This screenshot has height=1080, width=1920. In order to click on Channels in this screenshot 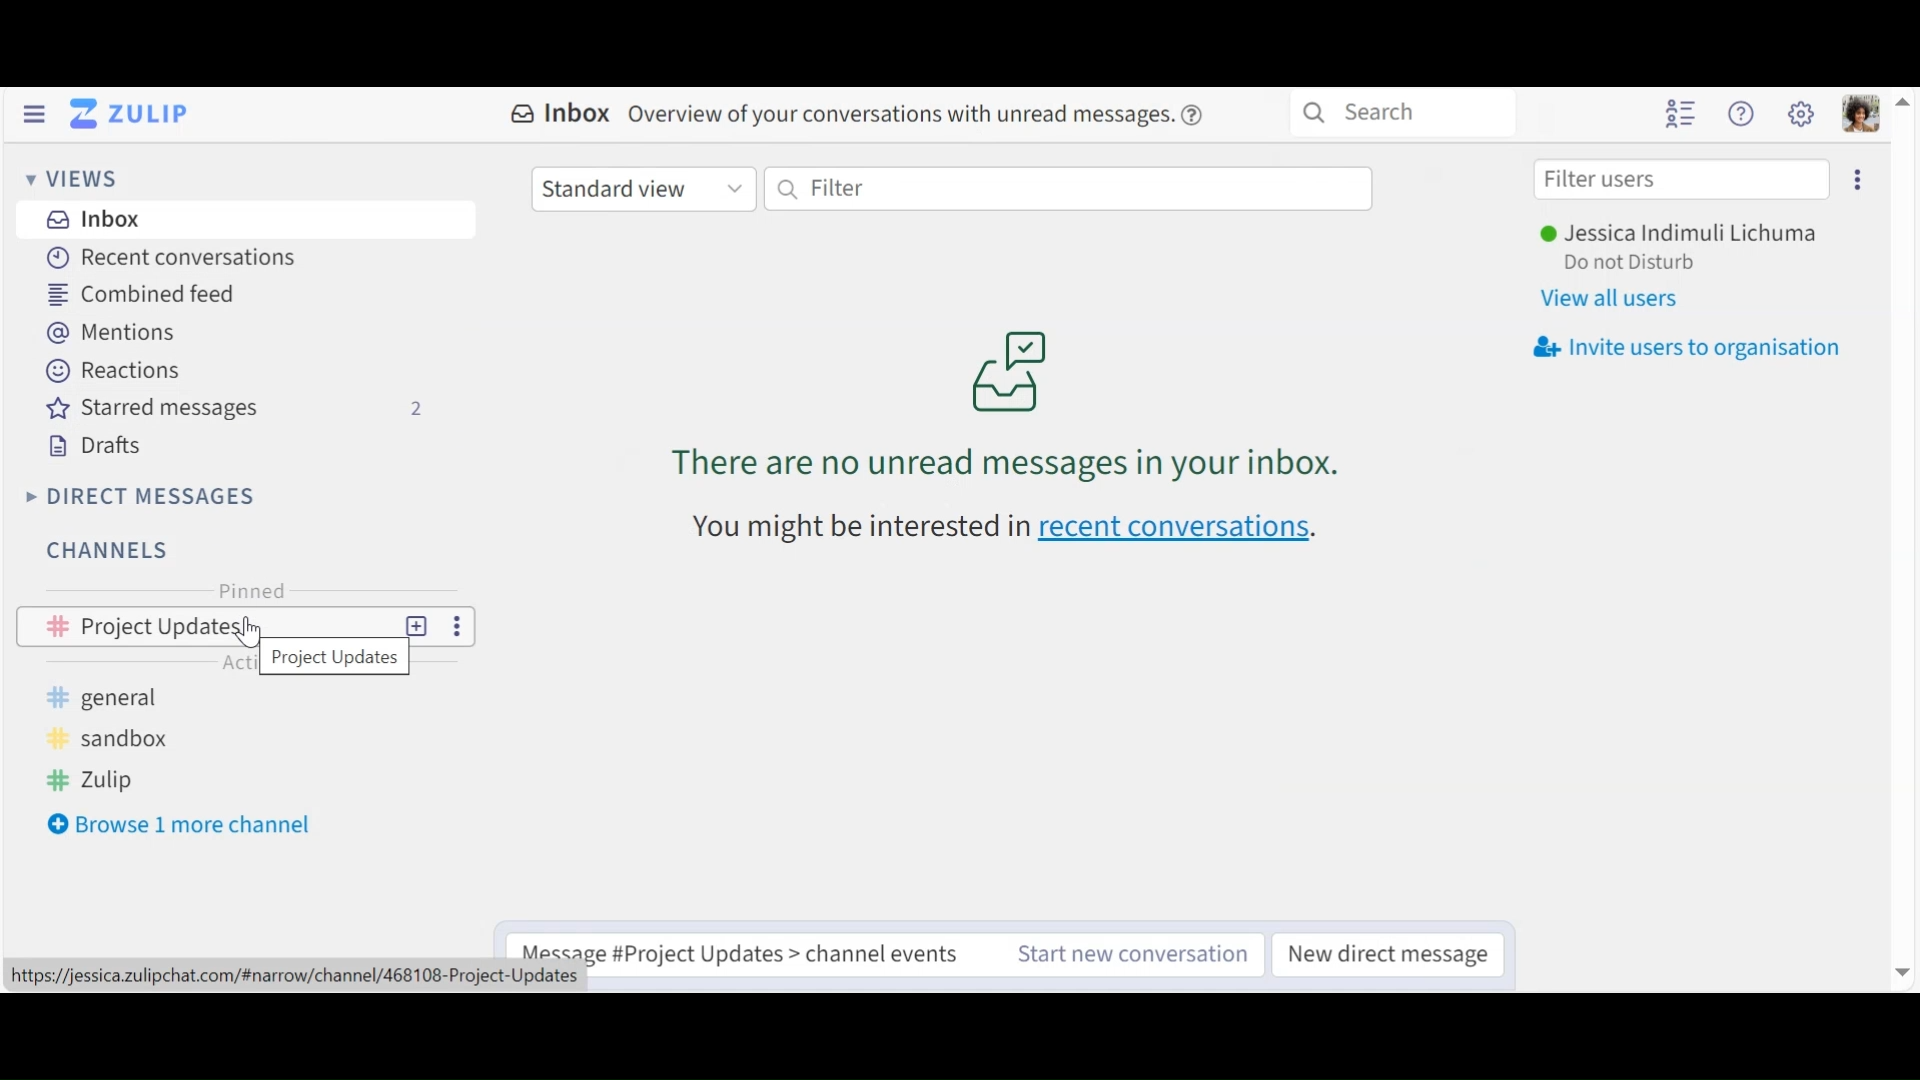, I will do `click(105, 550)`.